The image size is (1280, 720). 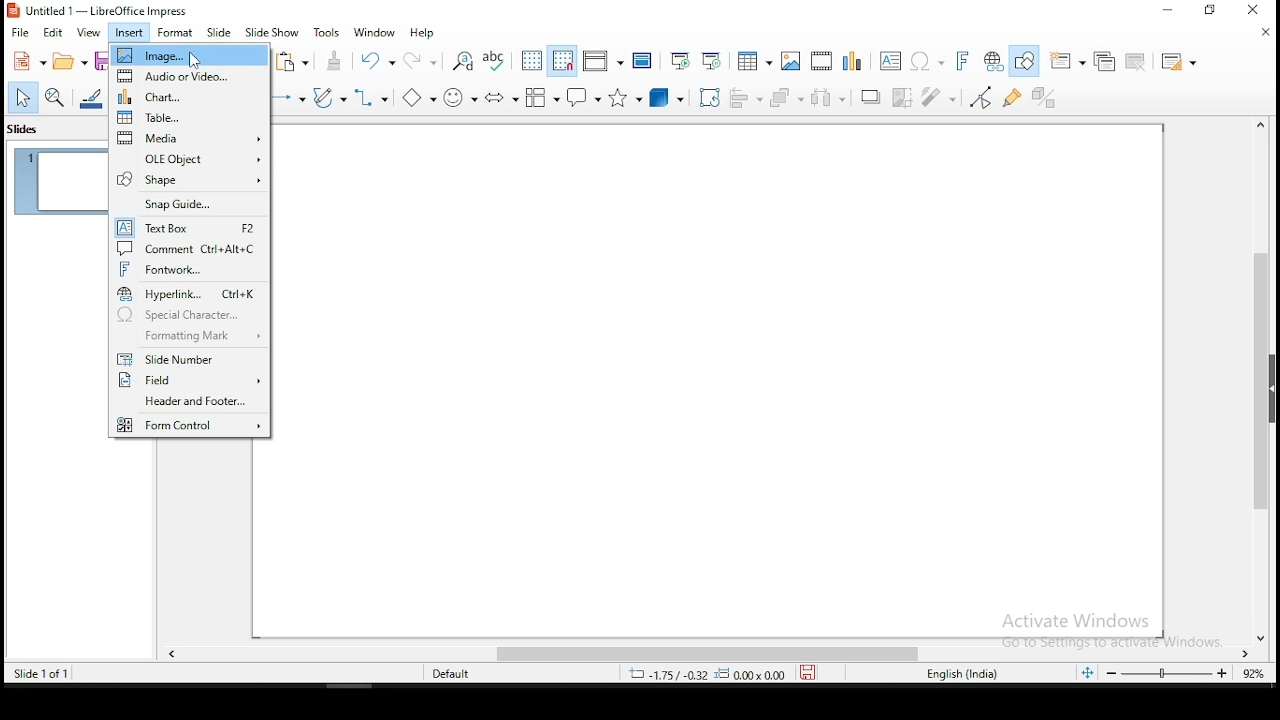 I want to click on fit slide to current window, so click(x=1086, y=673).